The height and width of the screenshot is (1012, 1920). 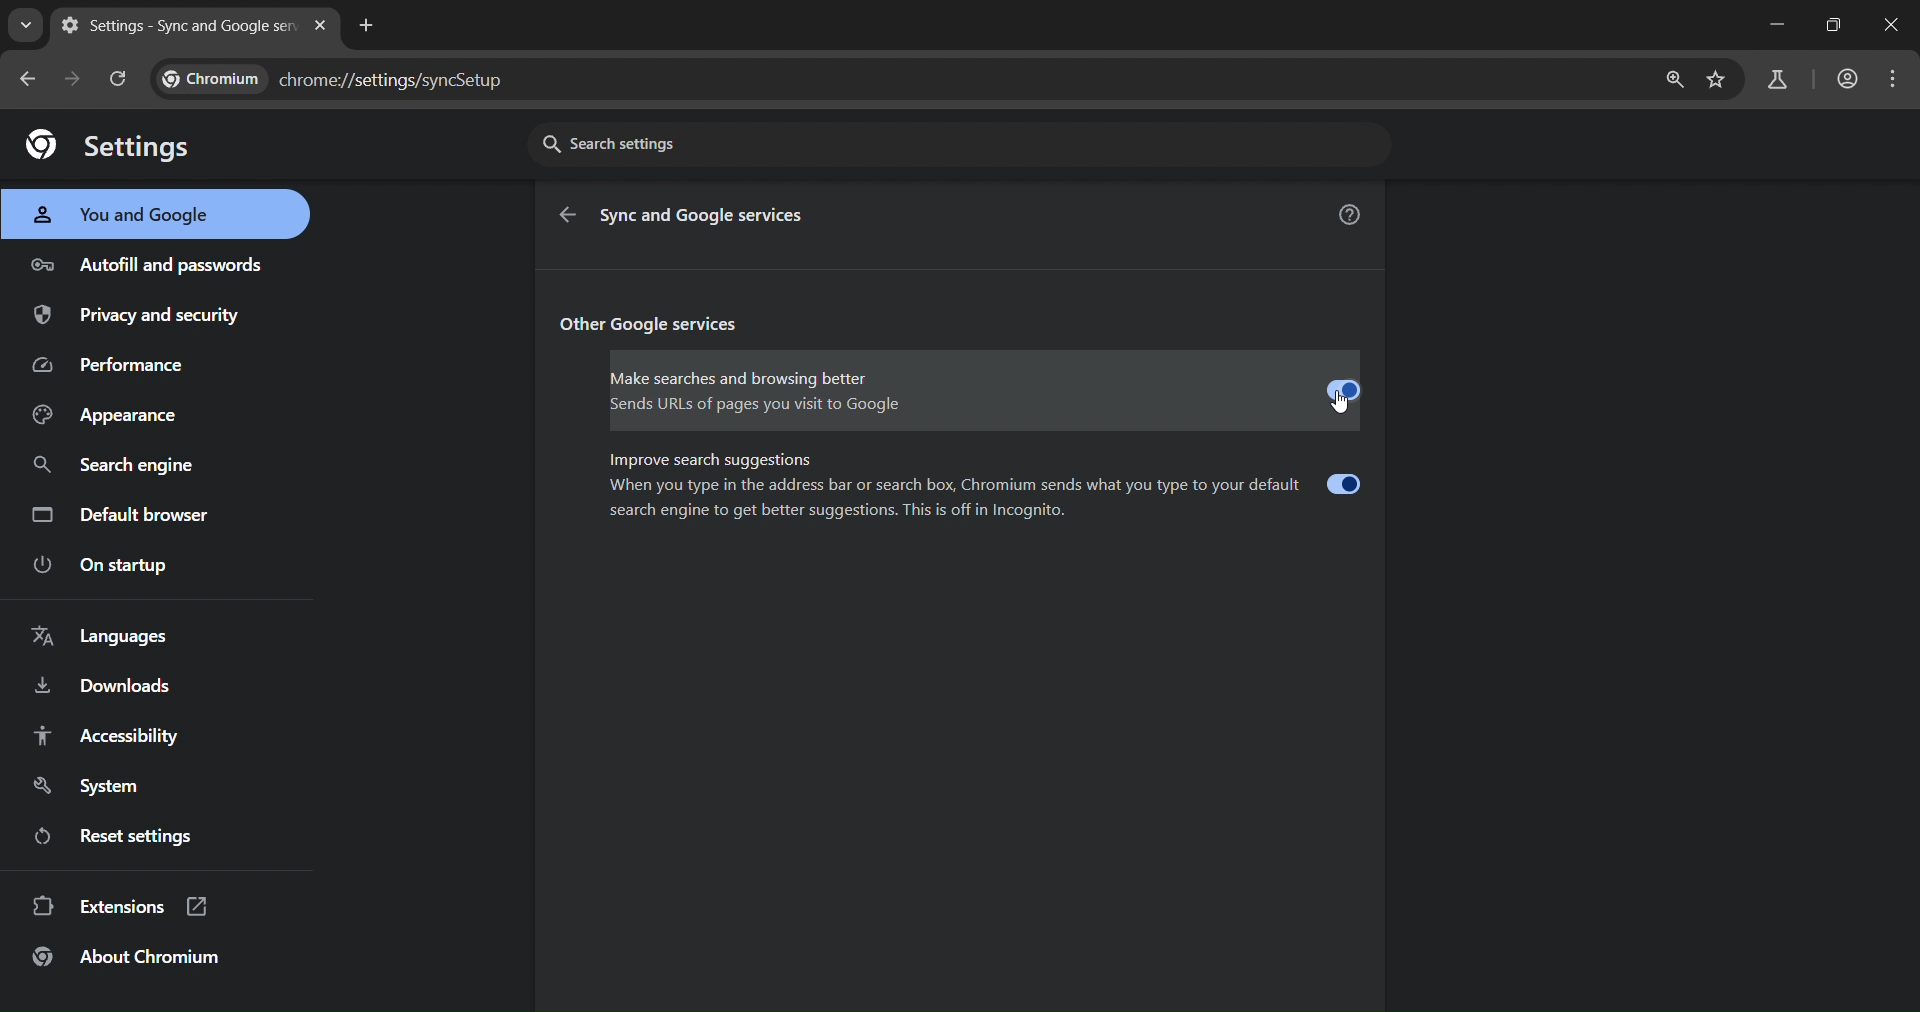 What do you see at coordinates (1896, 27) in the screenshot?
I see `close` at bounding box center [1896, 27].